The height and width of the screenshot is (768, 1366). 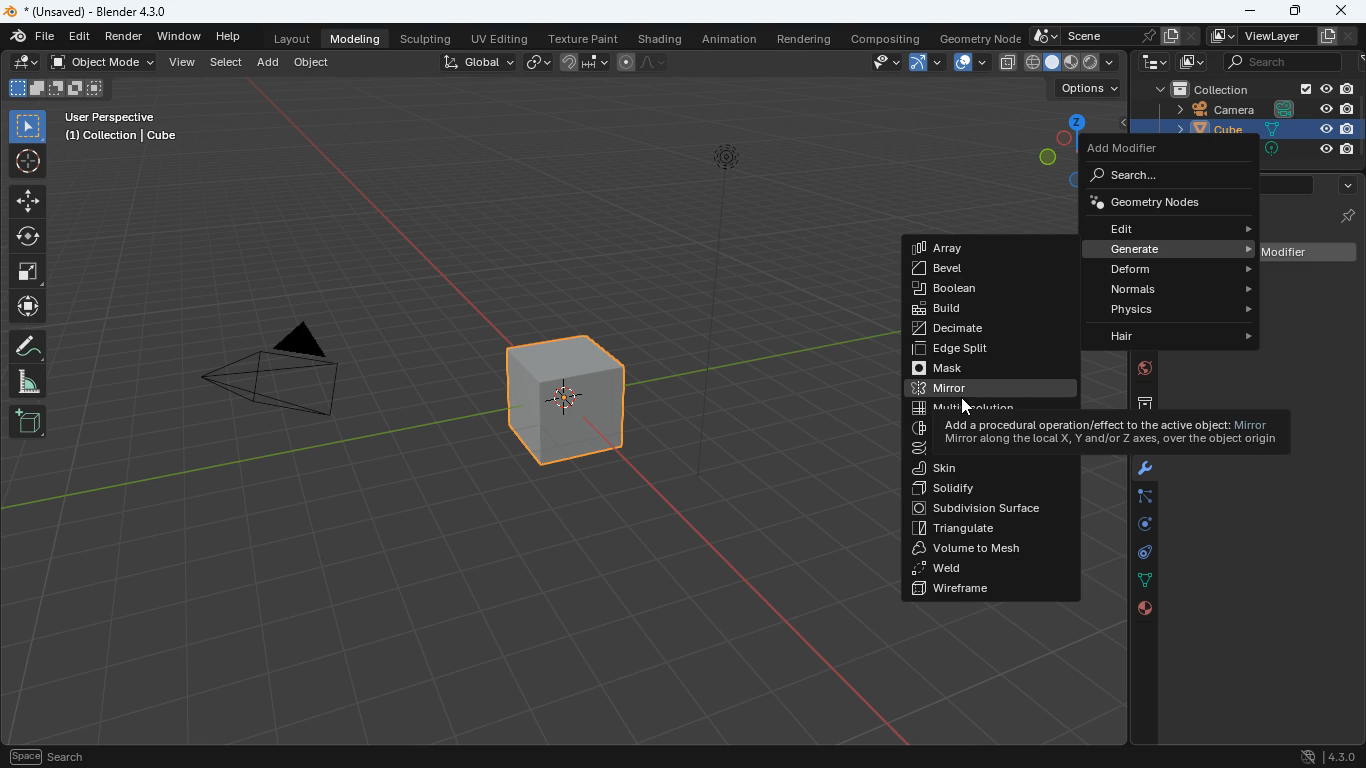 What do you see at coordinates (919, 449) in the screenshot?
I see `` at bounding box center [919, 449].